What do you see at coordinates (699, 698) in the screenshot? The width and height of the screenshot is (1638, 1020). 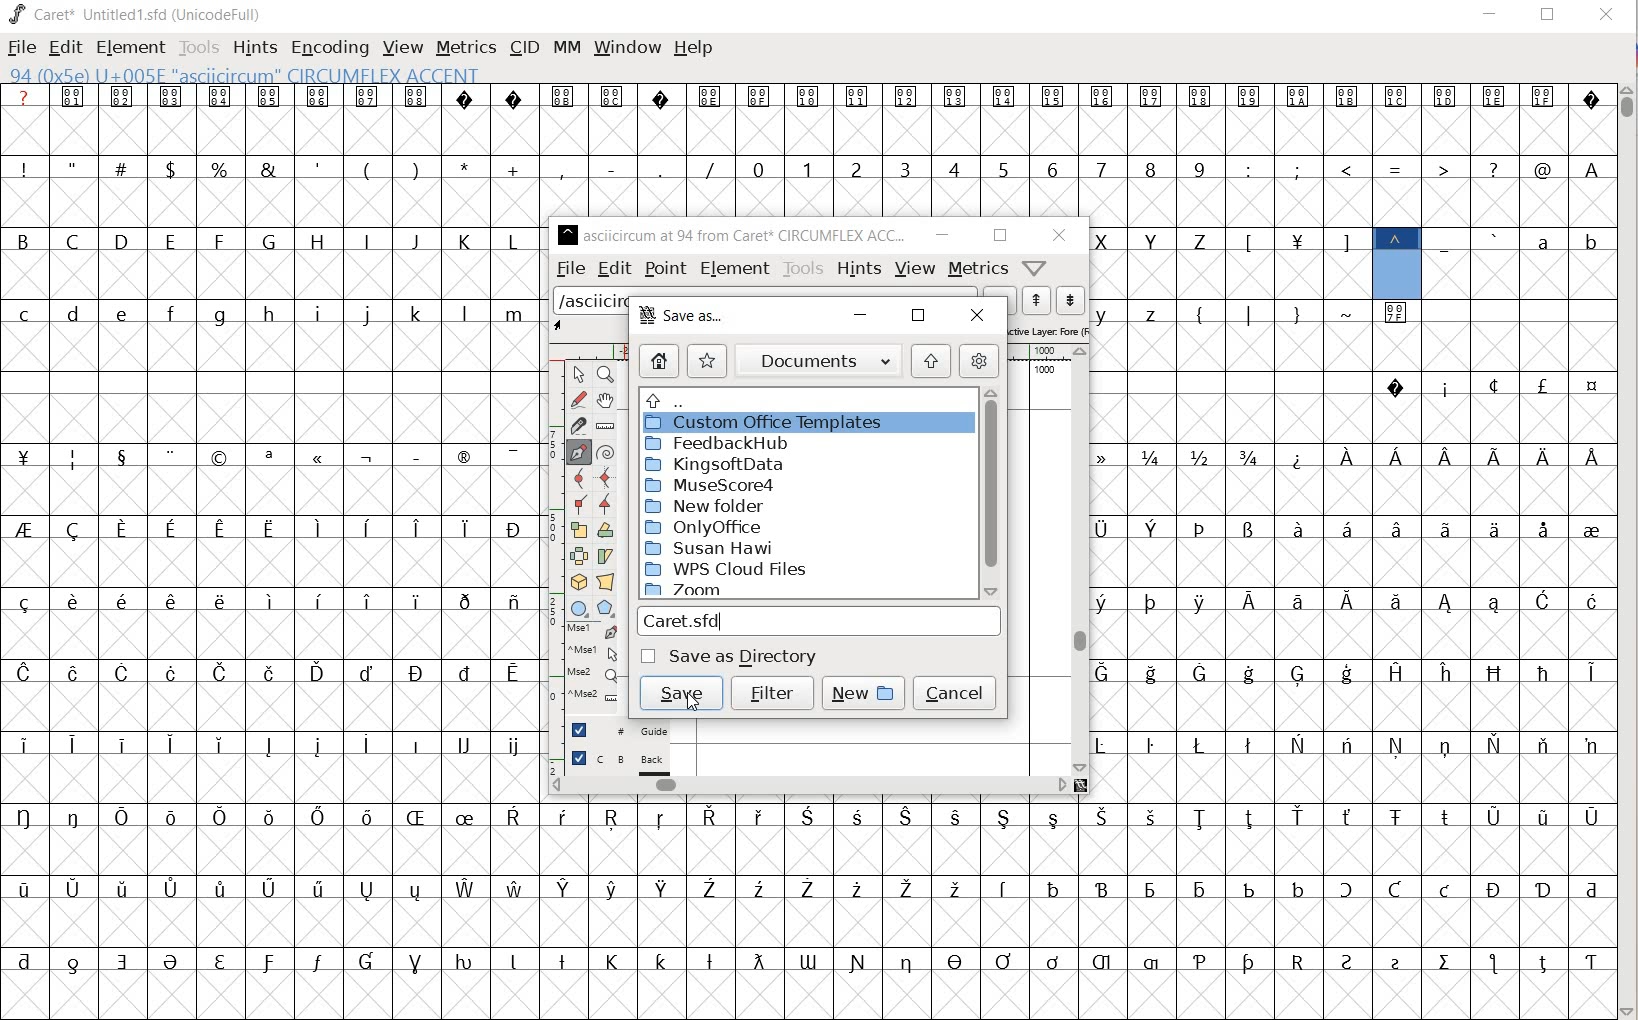 I see `cursor` at bounding box center [699, 698].